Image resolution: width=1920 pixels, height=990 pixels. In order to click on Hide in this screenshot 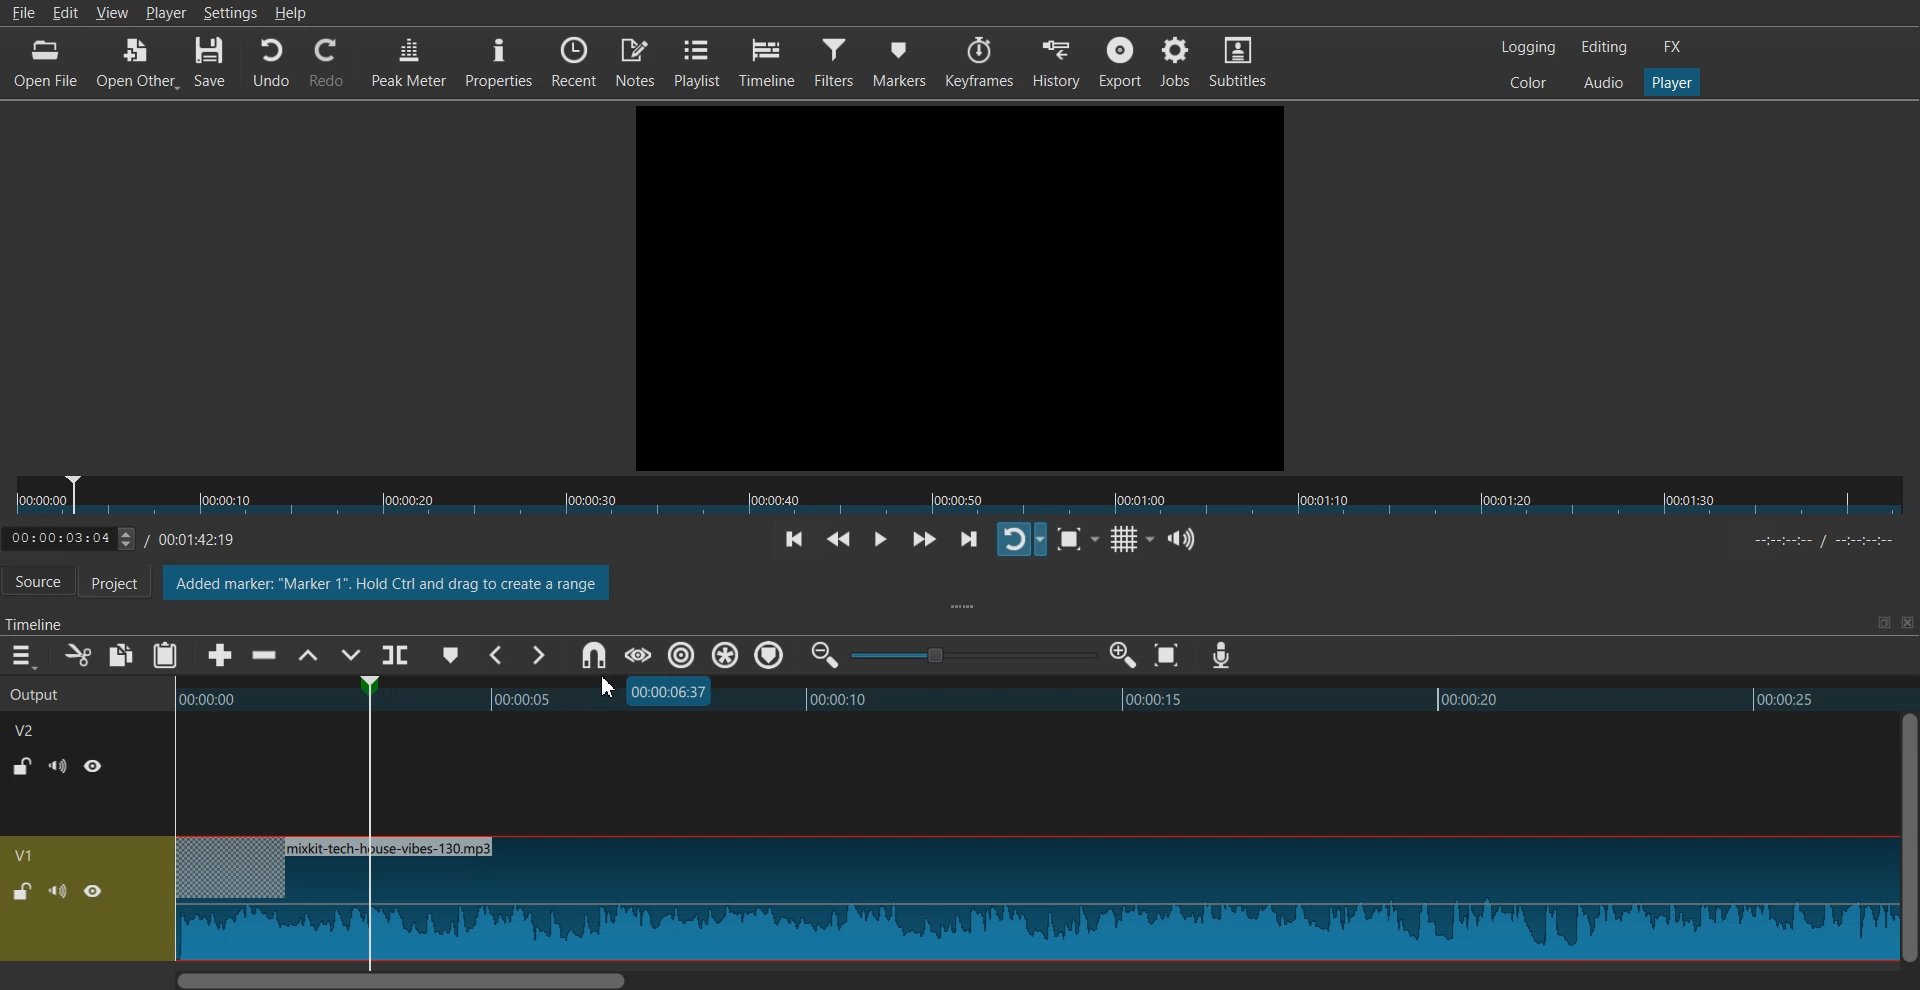, I will do `click(94, 765)`.